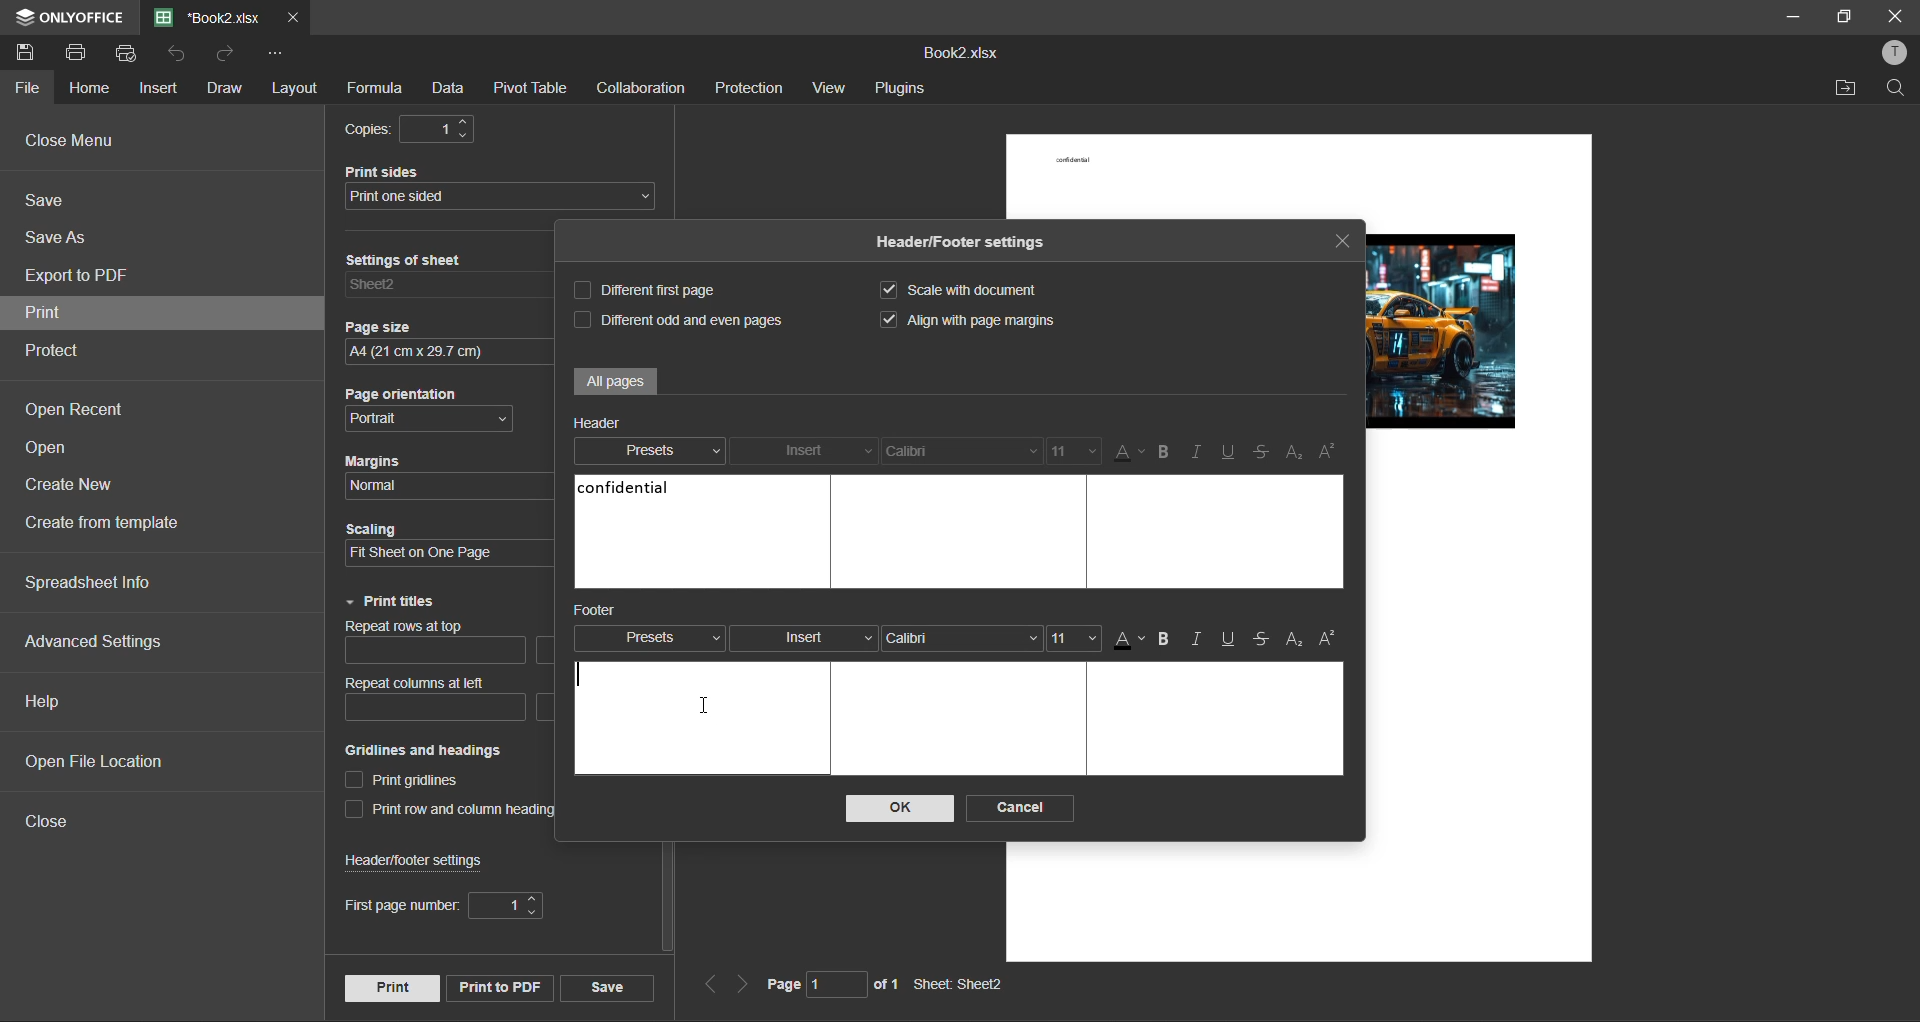  I want to click on close, so click(49, 822).